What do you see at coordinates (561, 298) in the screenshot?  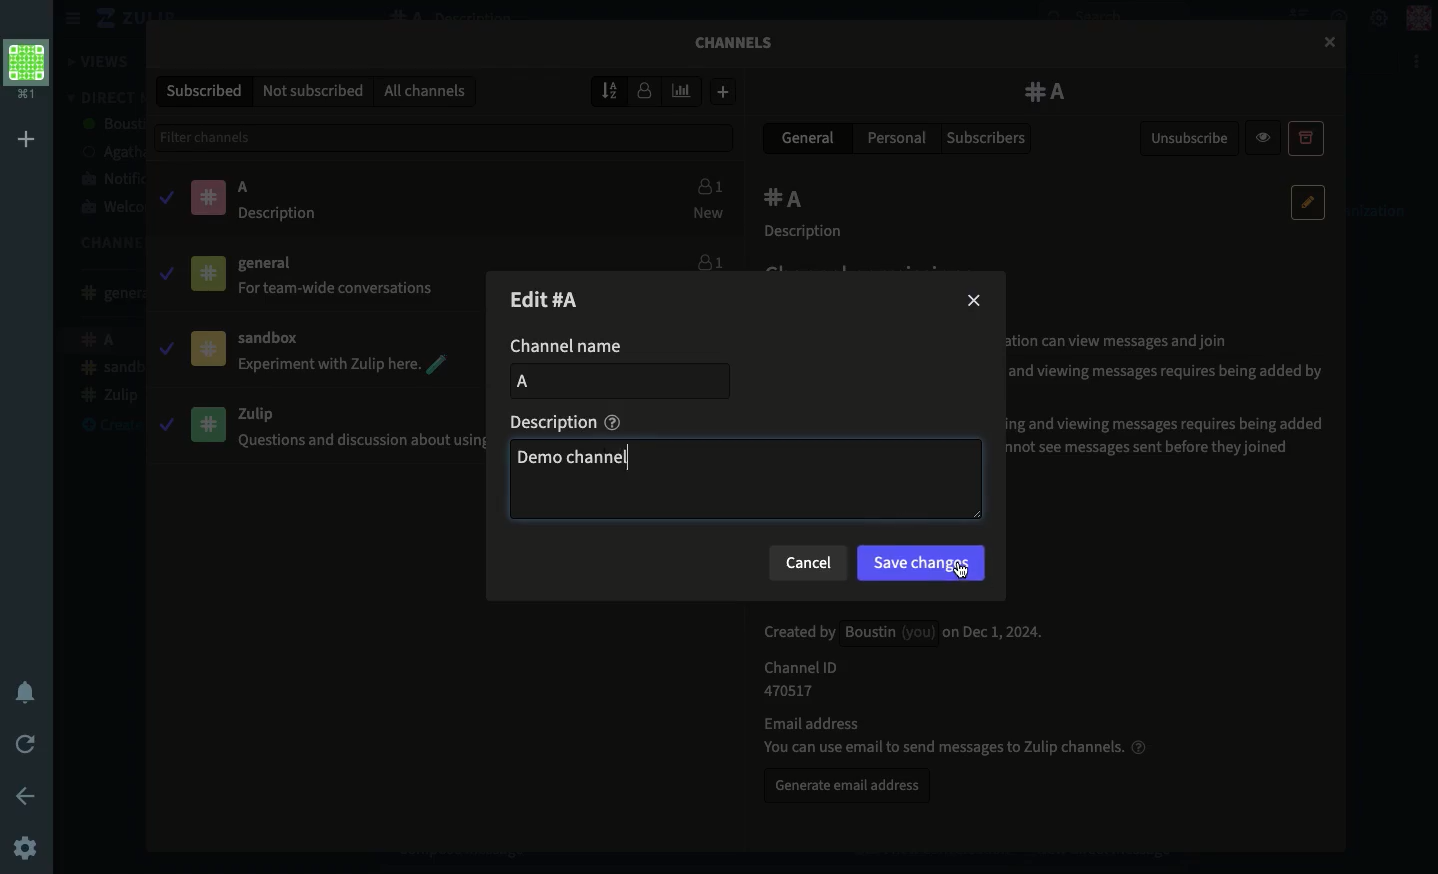 I see `Edit channel` at bounding box center [561, 298].